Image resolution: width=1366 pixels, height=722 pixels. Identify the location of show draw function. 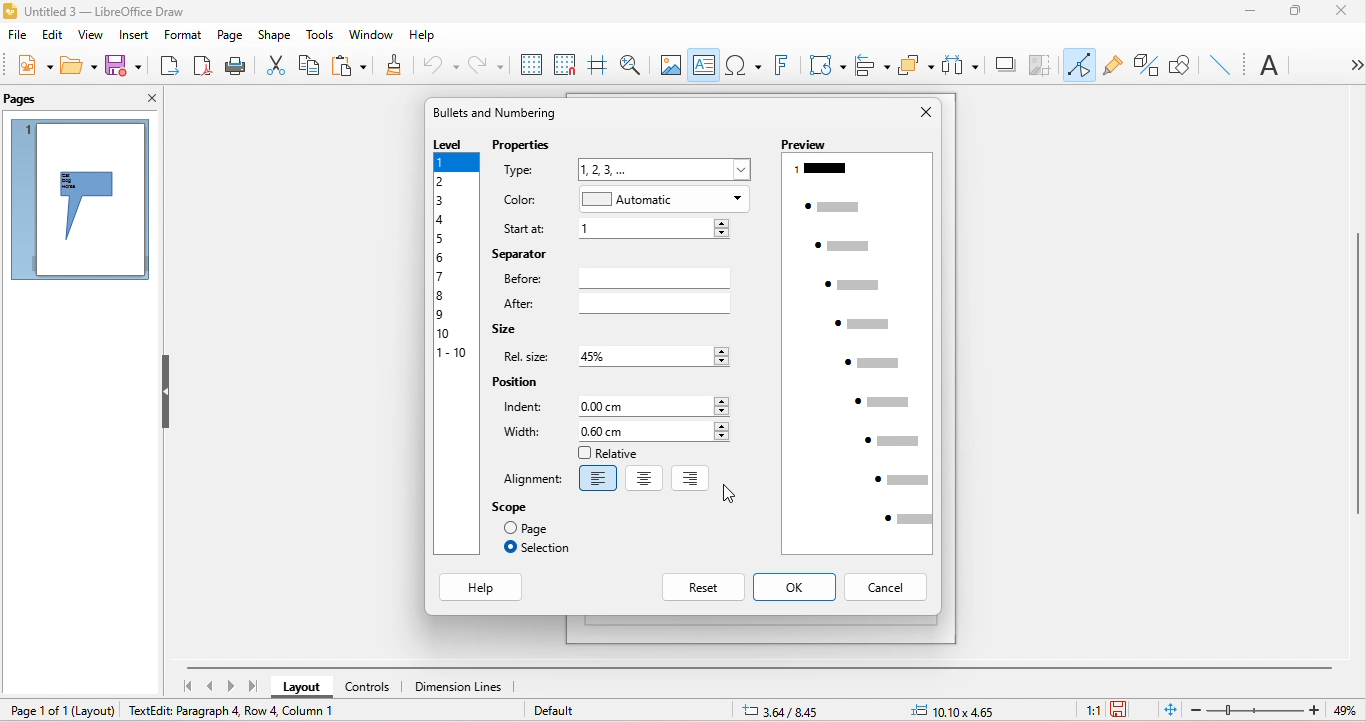
(1180, 63).